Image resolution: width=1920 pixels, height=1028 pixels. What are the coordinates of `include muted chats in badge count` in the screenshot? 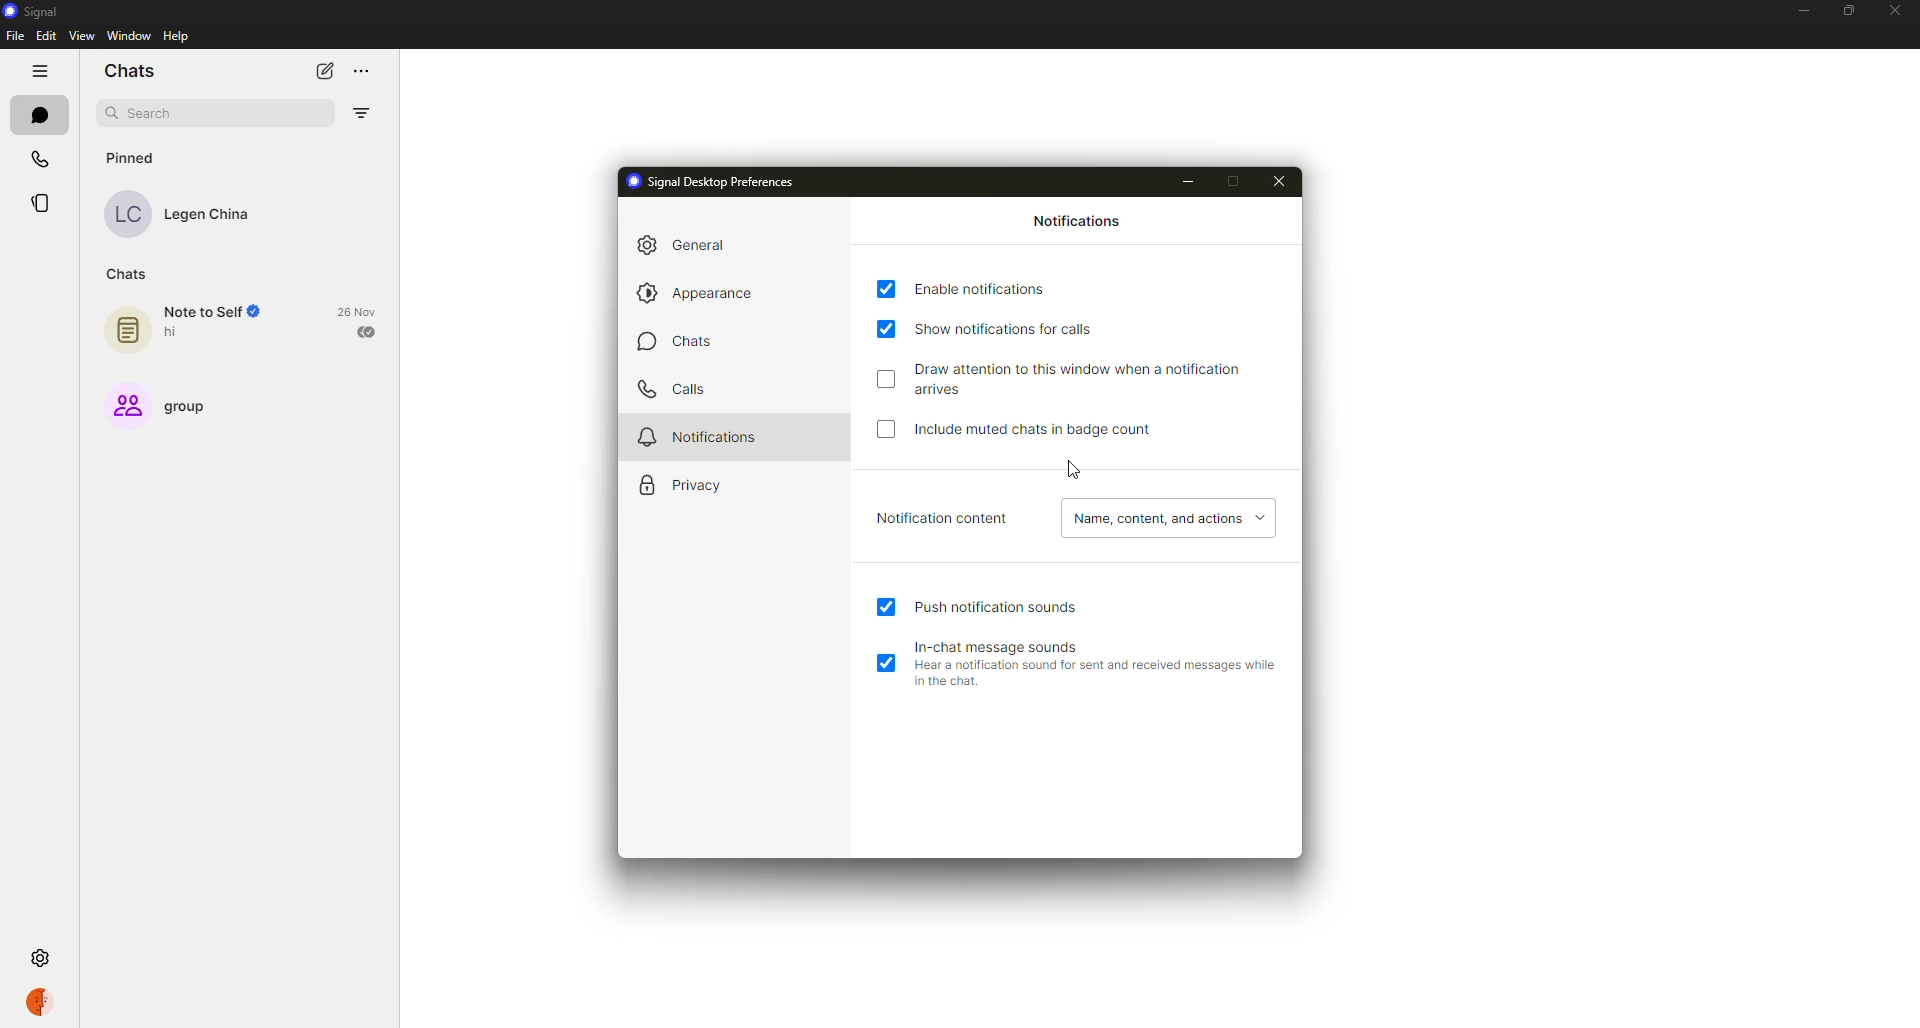 It's located at (1033, 432).